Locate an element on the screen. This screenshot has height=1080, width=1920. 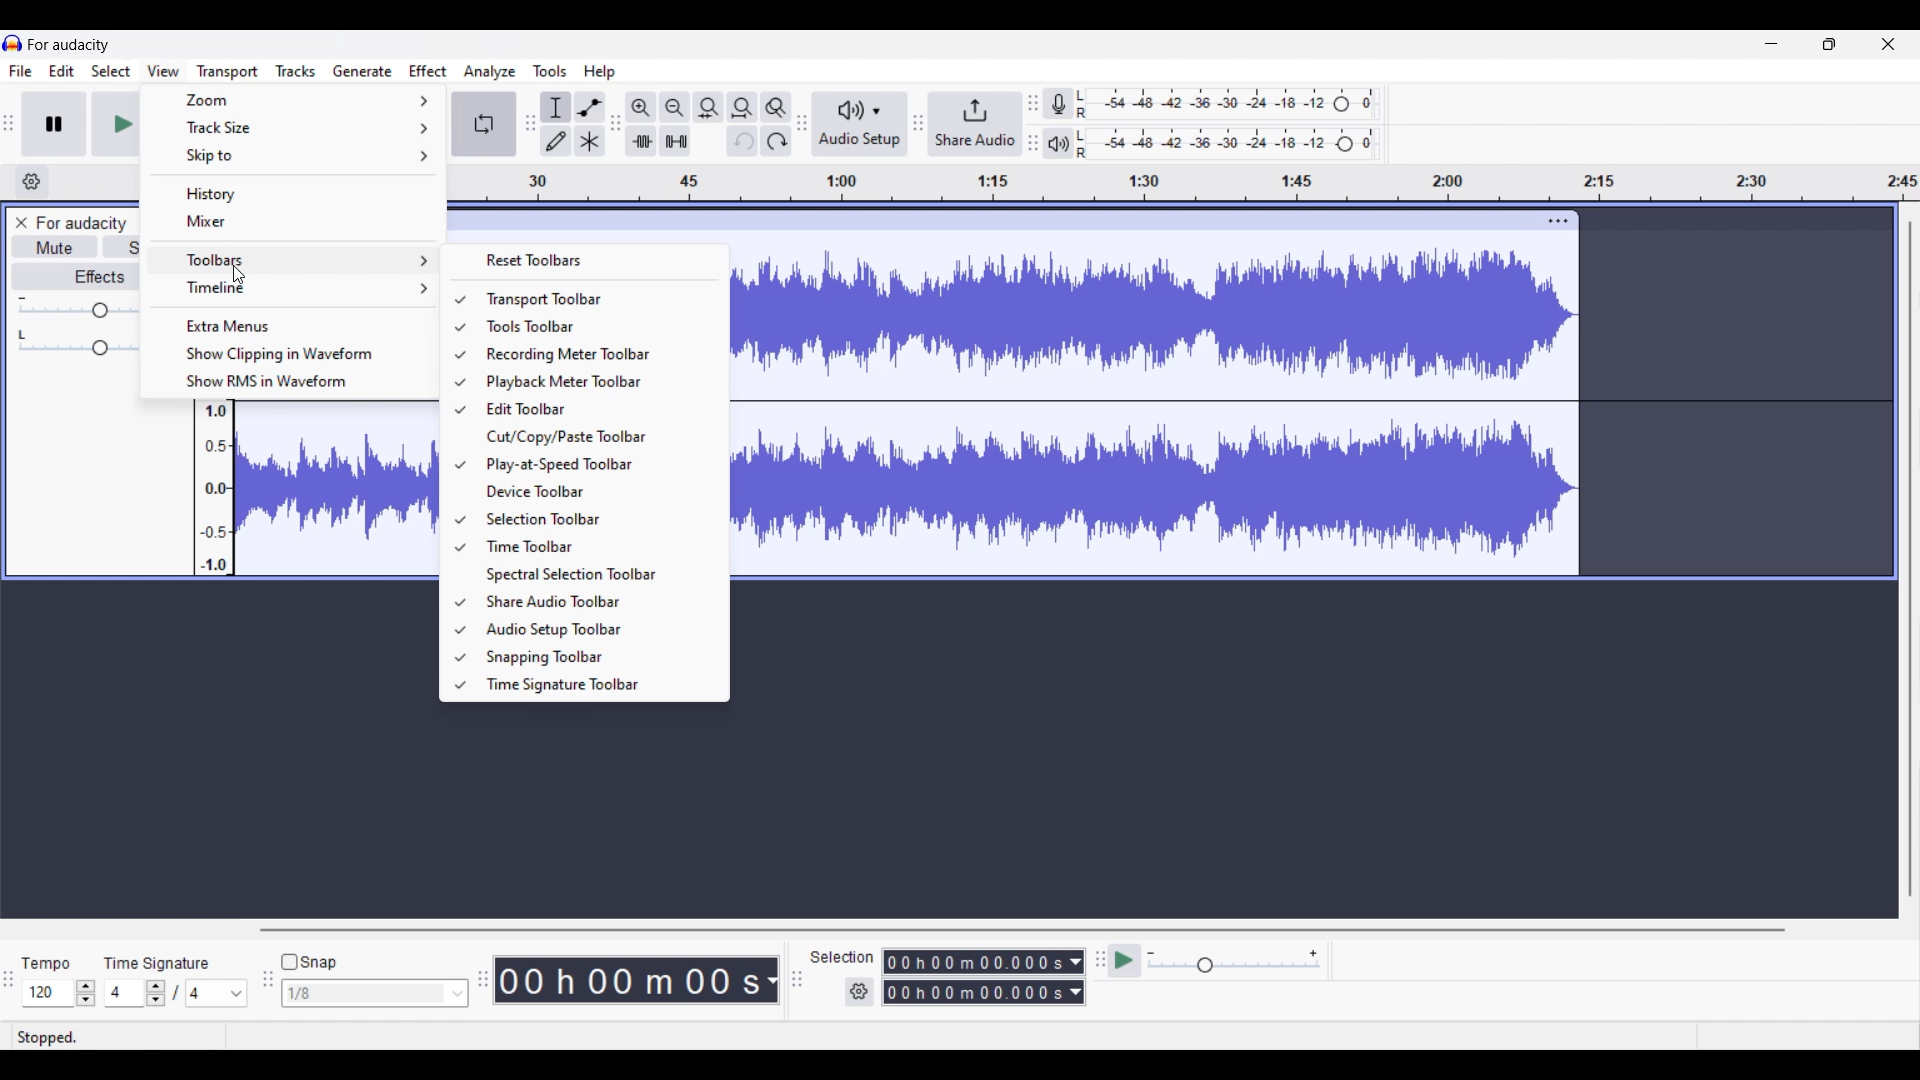
Share audio toolbar is located at coordinates (597, 601).